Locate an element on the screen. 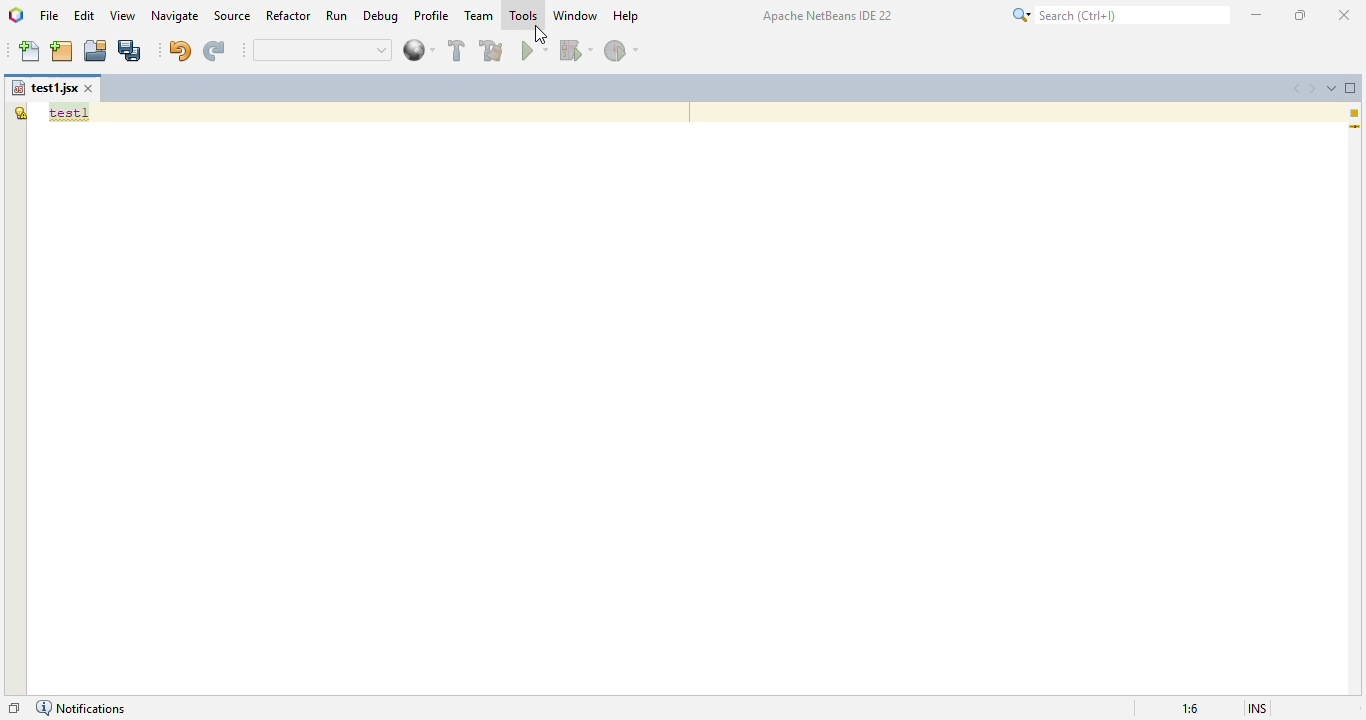 The width and height of the screenshot is (1366, 720). profile project is located at coordinates (622, 50).